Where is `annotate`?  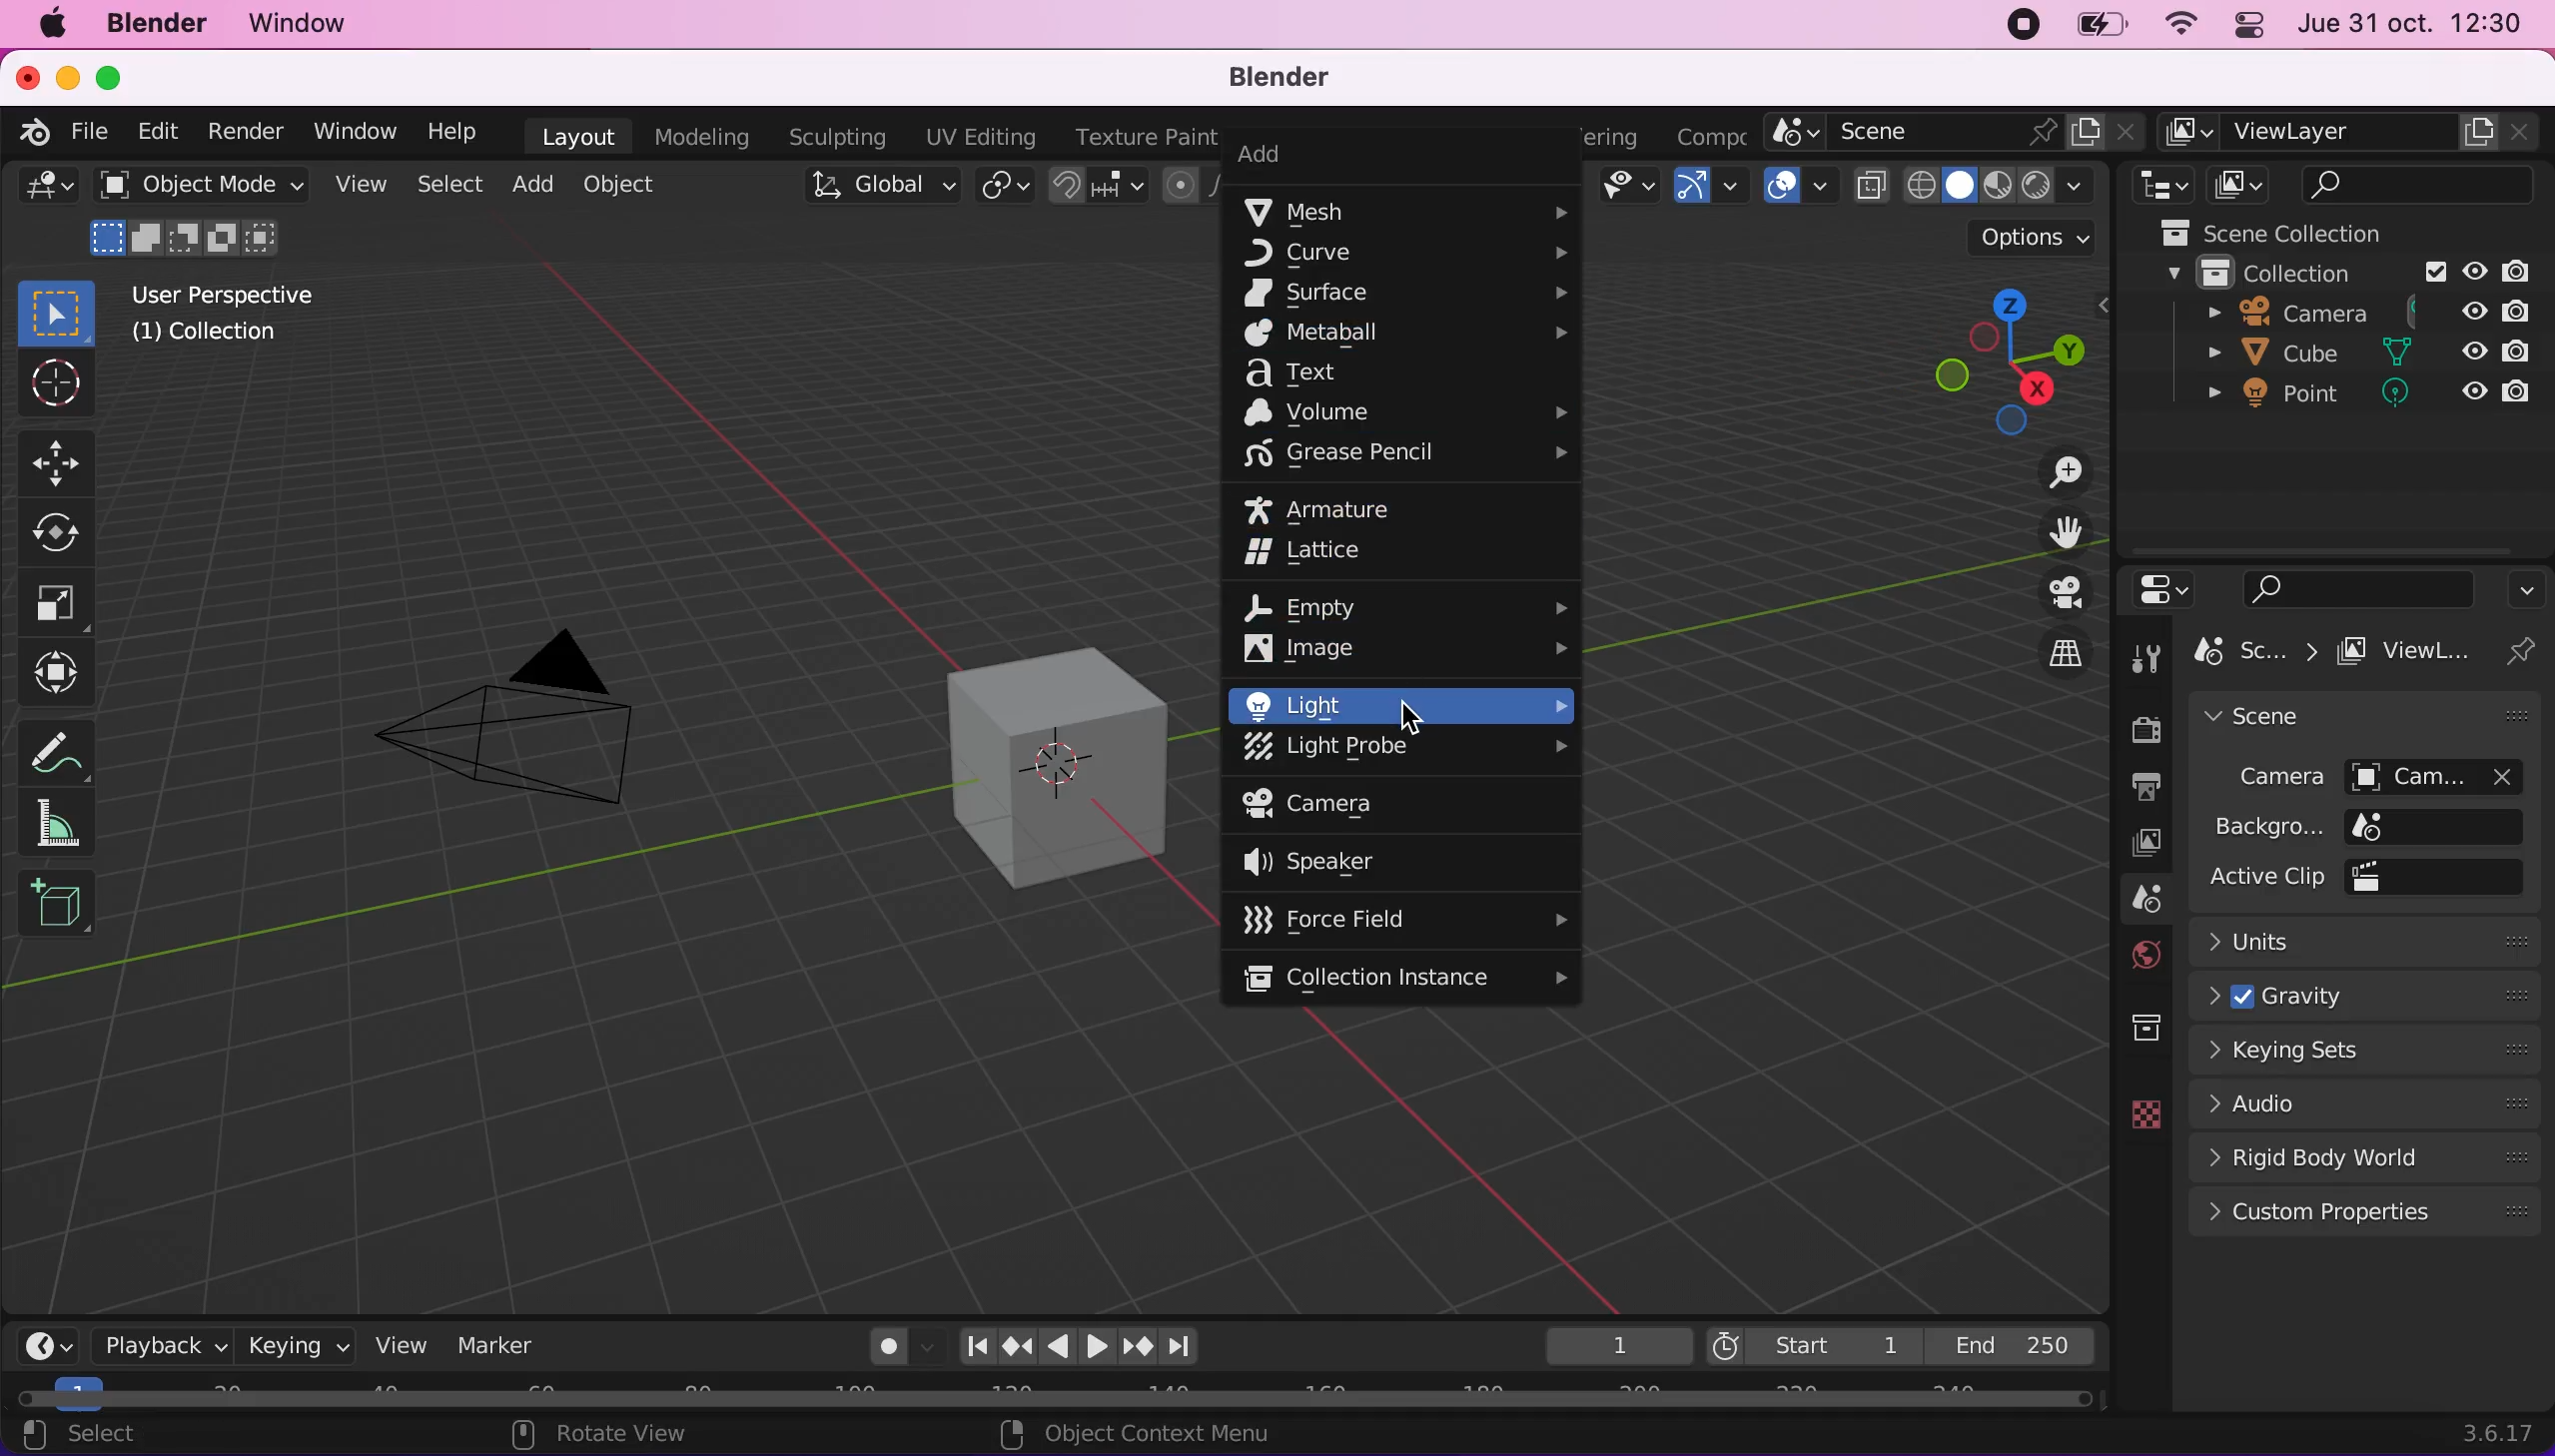
annotate is located at coordinates (57, 751).